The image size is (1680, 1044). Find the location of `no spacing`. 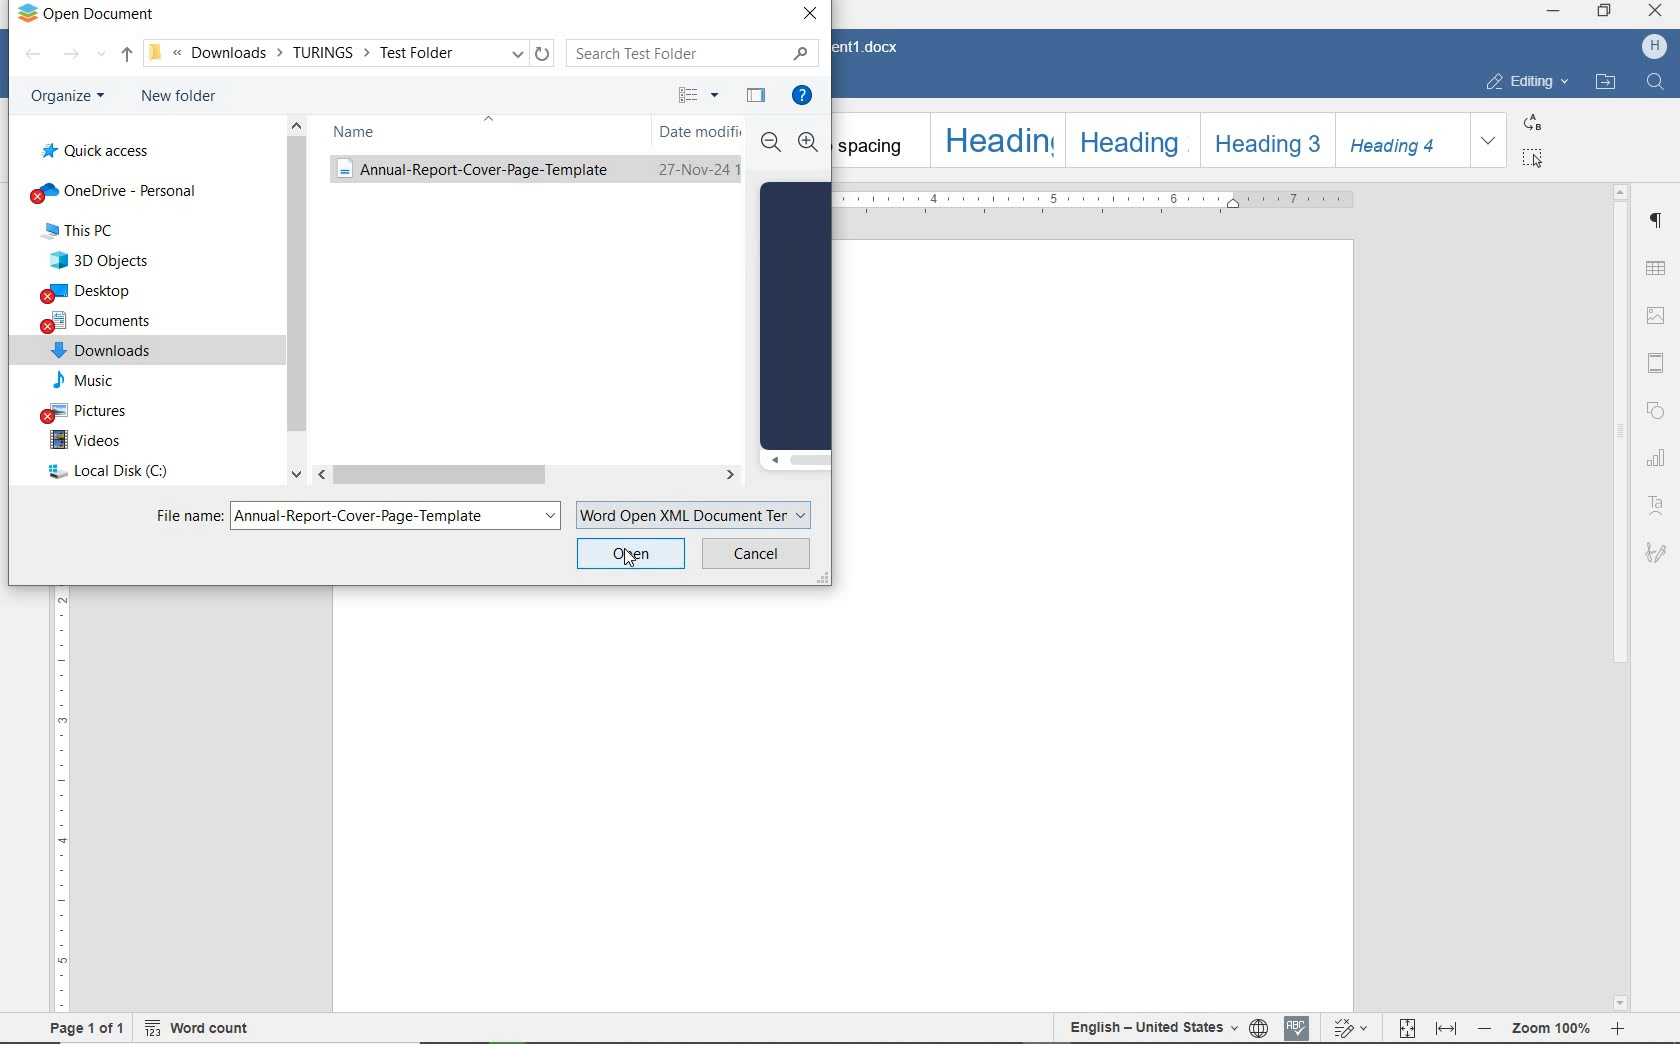

no spacing is located at coordinates (877, 139).